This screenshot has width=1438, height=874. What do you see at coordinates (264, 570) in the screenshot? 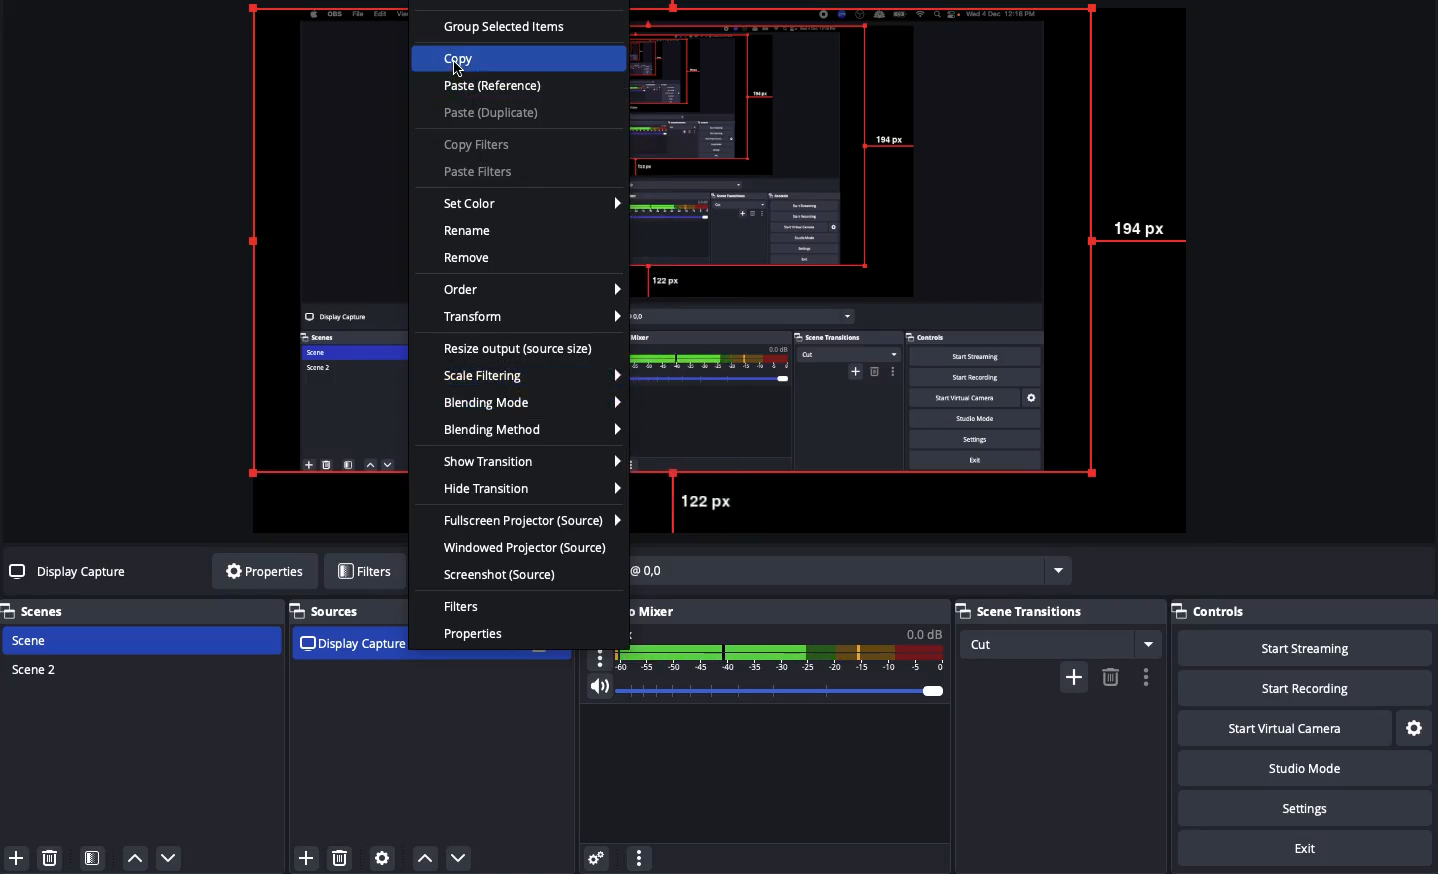
I see `Properties` at bounding box center [264, 570].